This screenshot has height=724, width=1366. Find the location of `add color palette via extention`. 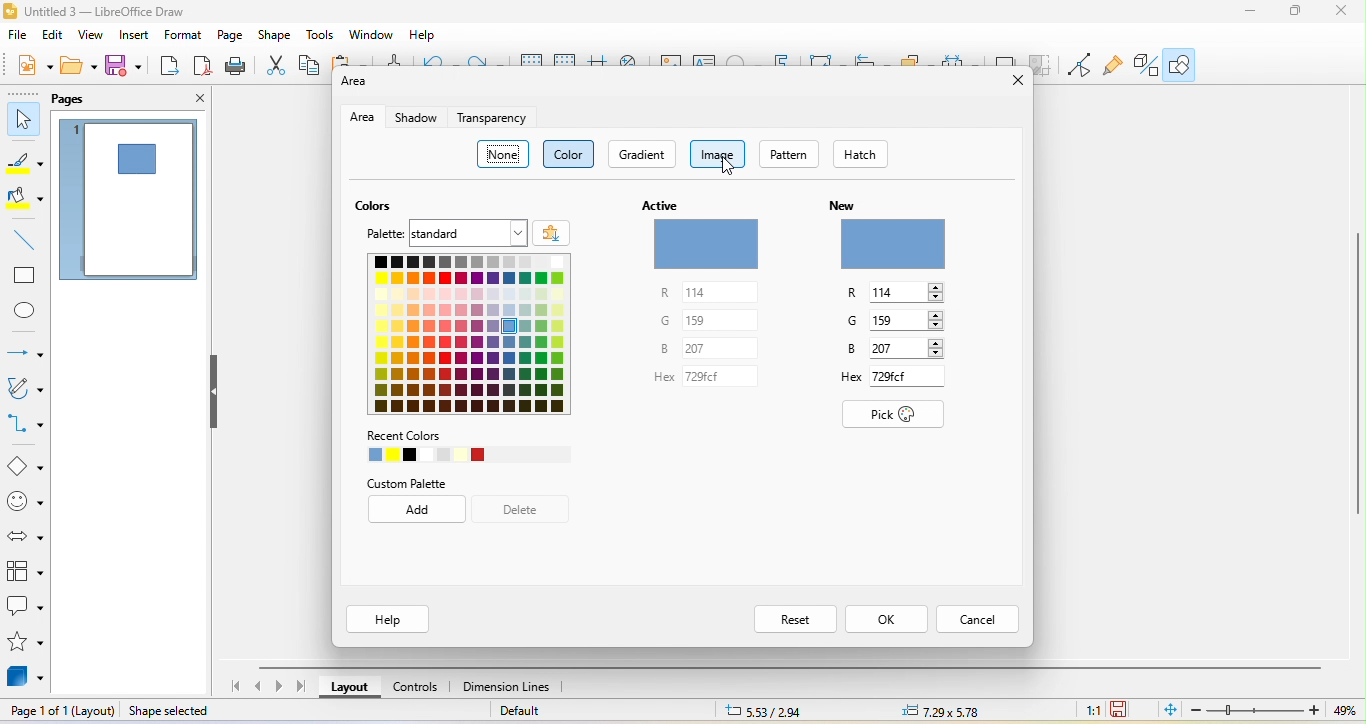

add color palette via extention is located at coordinates (552, 231).